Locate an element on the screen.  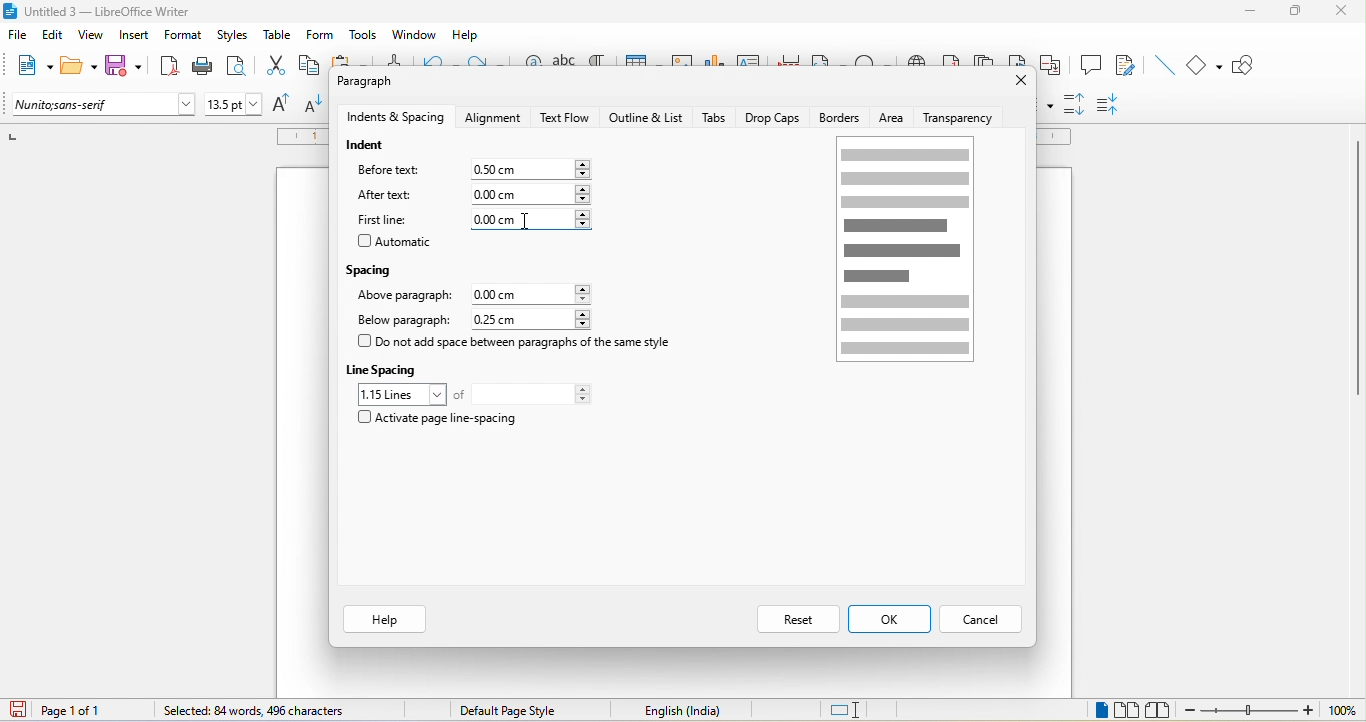
insert line is located at coordinates (1163, 65).